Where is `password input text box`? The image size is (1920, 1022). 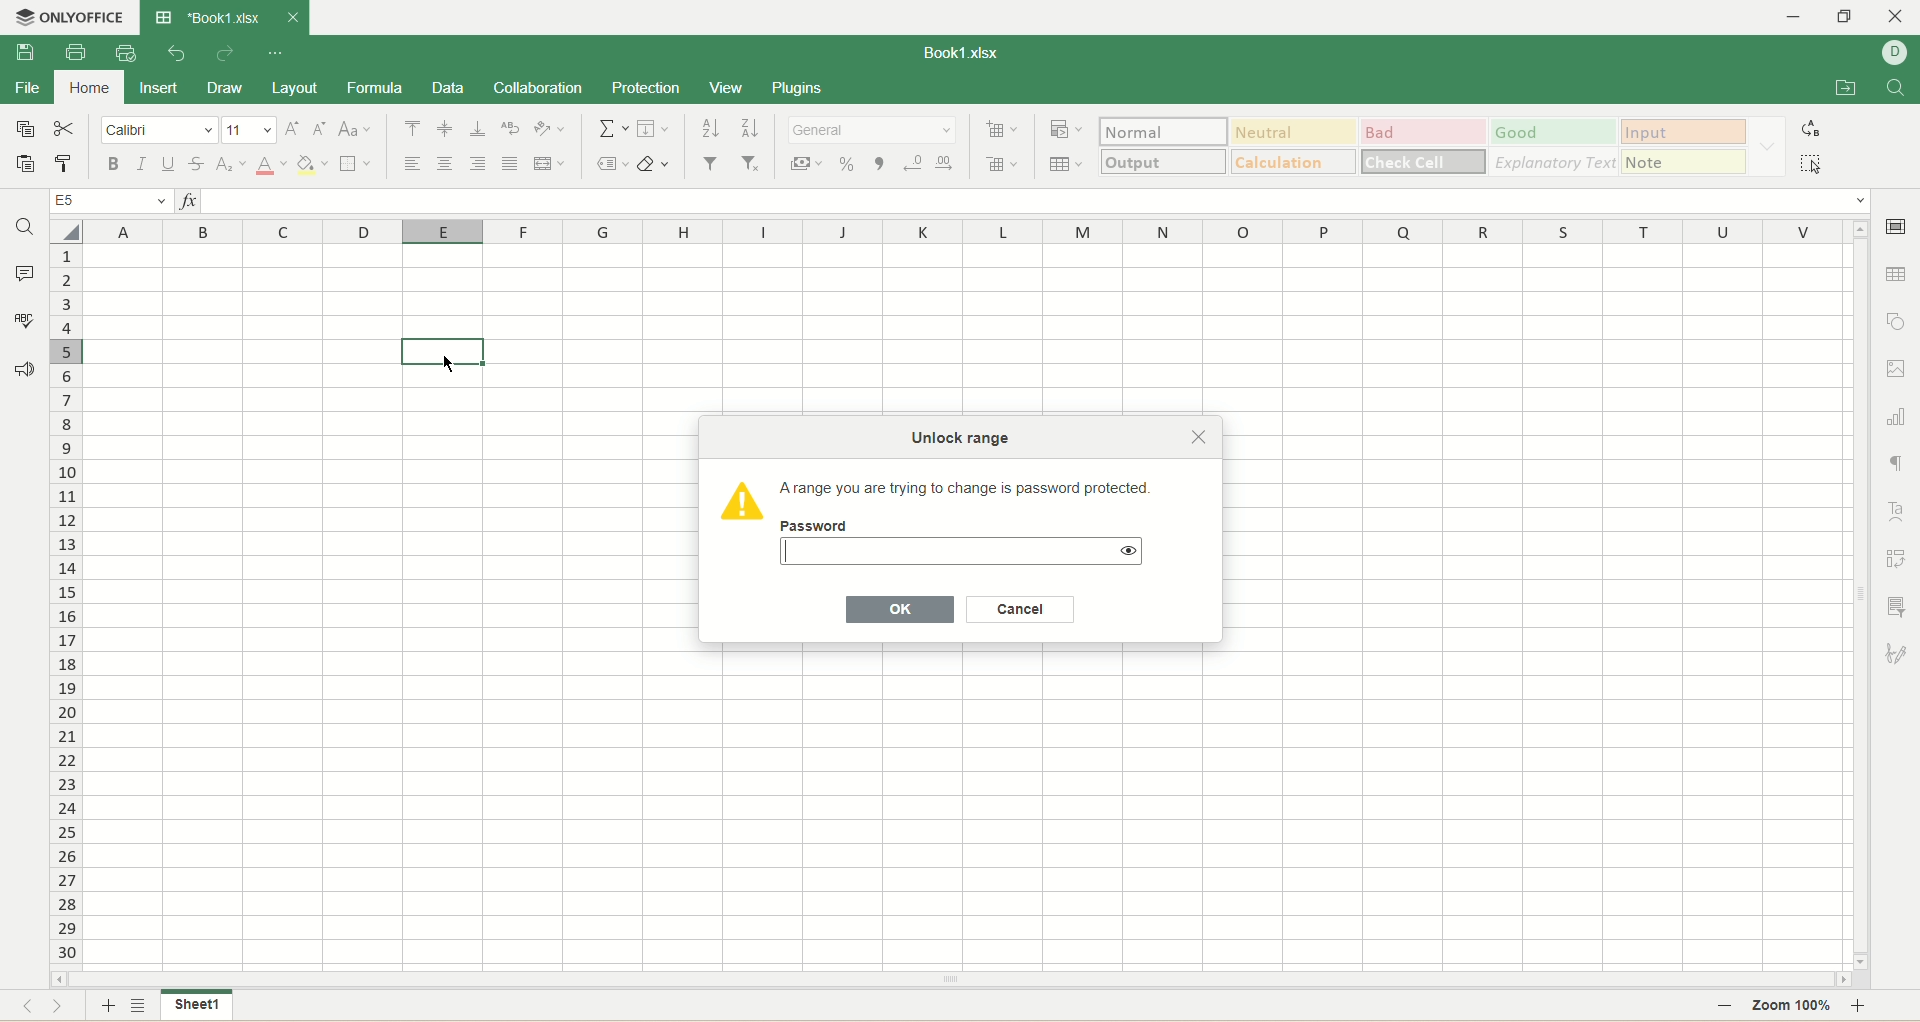
password input text box is located at coordinates (933, 551).